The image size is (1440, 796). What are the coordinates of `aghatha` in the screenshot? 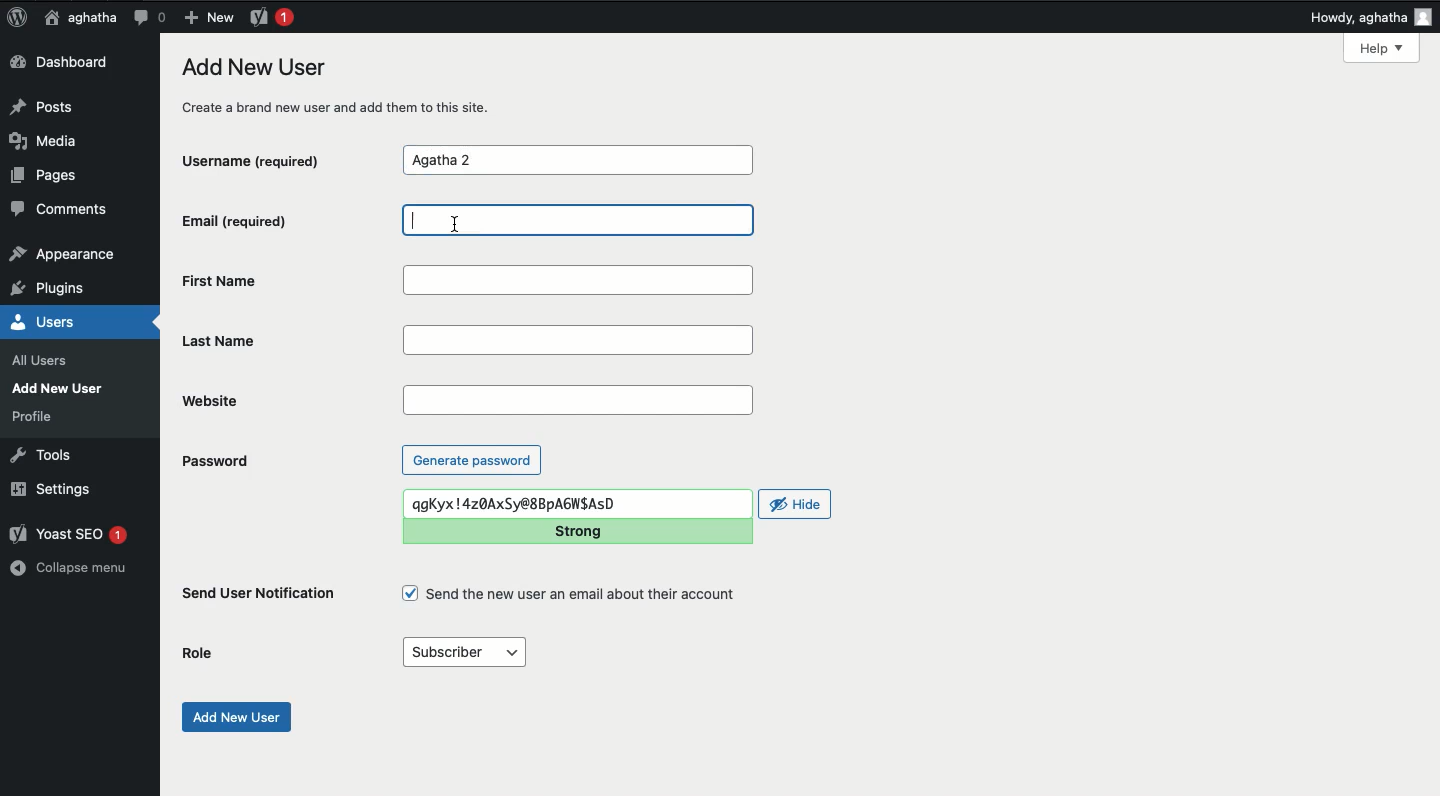 It's located at (79, 18).